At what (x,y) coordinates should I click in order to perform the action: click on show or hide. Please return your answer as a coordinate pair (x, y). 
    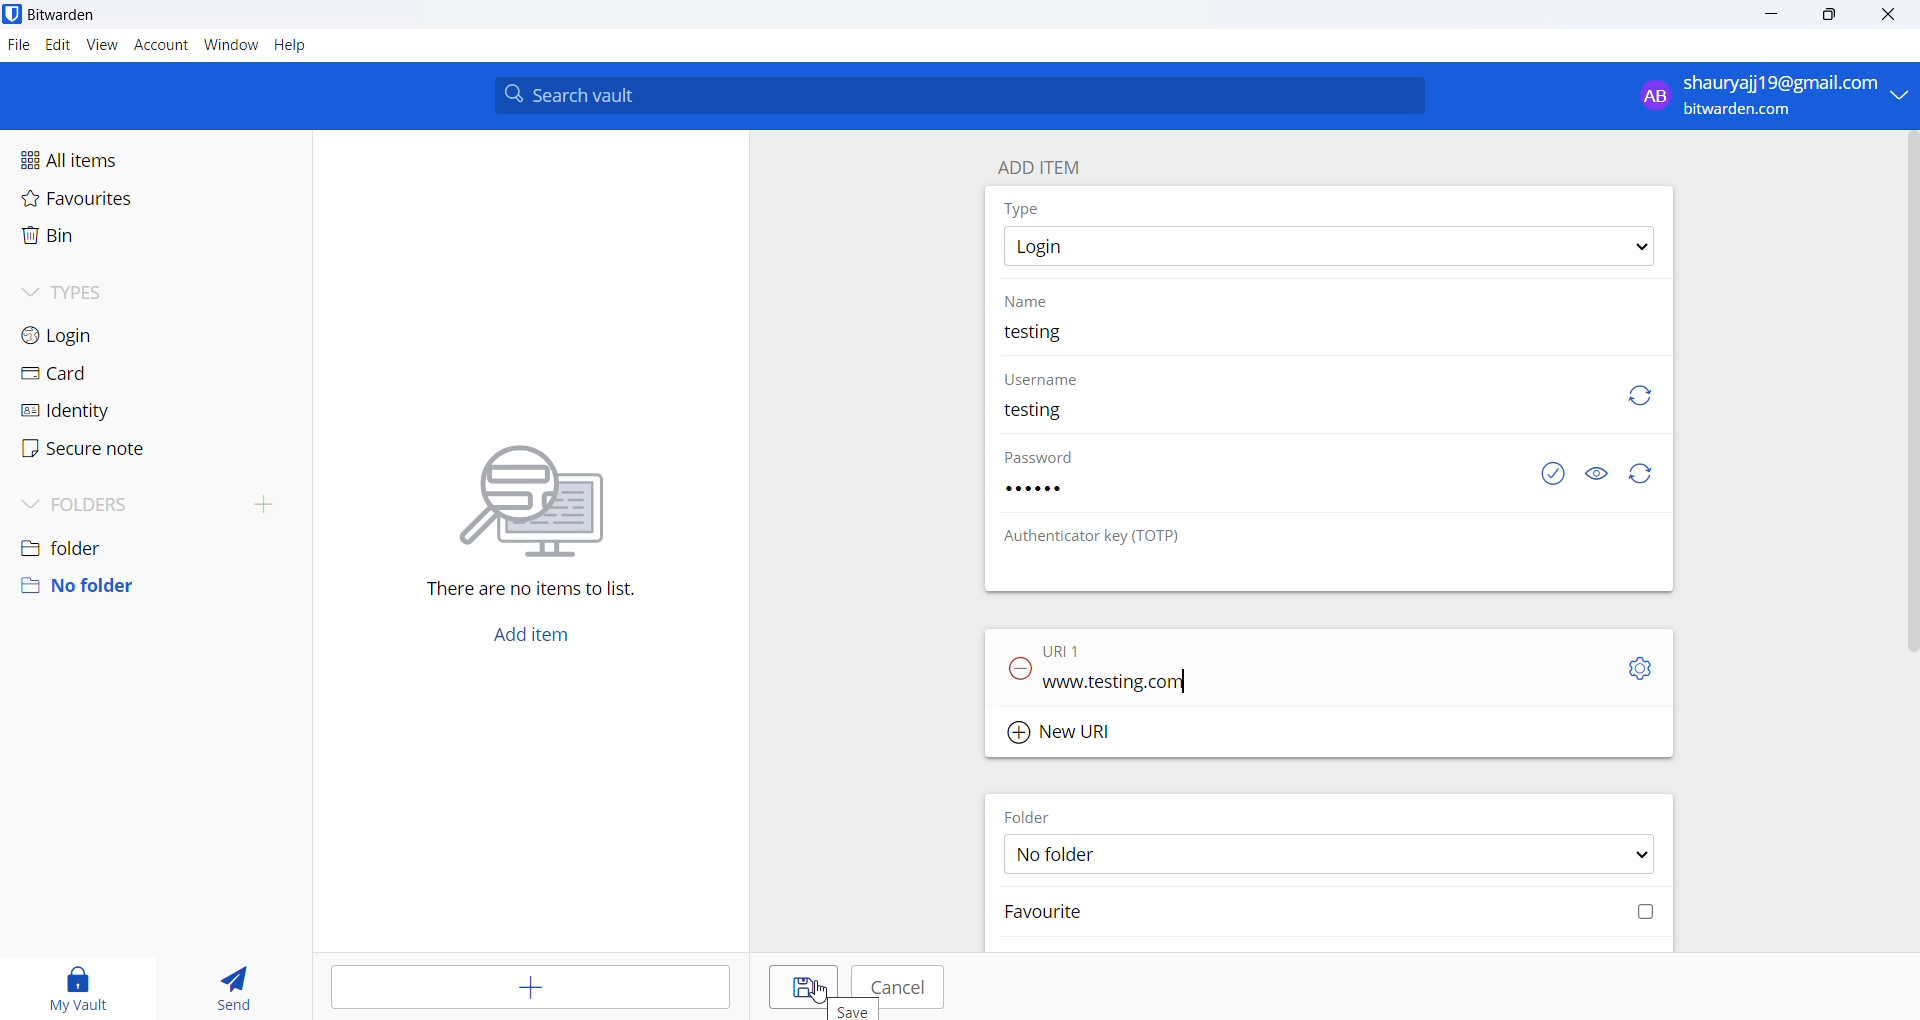
    Looking at the image, I should click on (1601, 470).